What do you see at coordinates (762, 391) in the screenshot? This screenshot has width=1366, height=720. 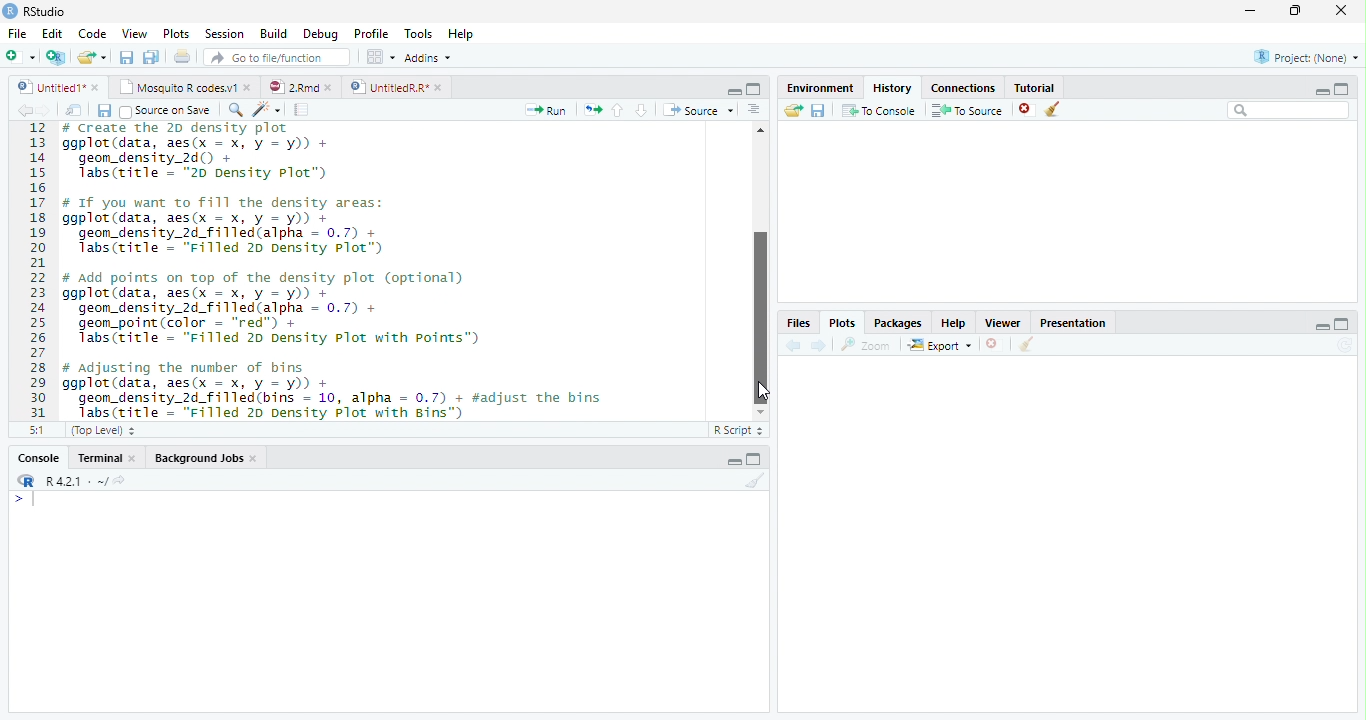 I see `cursor` at bounding box center [762, 391].